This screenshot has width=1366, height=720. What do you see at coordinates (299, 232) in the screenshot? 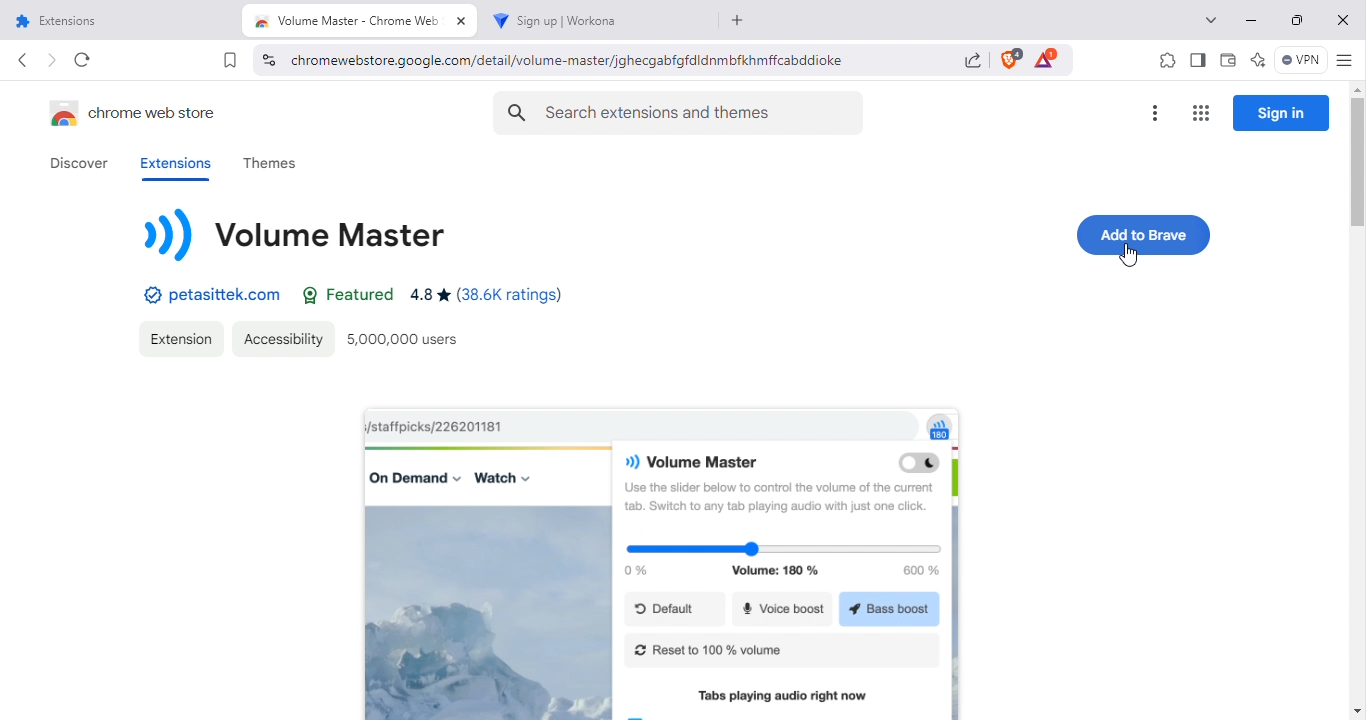
I see `Logo` at bounding box center [299, 232].